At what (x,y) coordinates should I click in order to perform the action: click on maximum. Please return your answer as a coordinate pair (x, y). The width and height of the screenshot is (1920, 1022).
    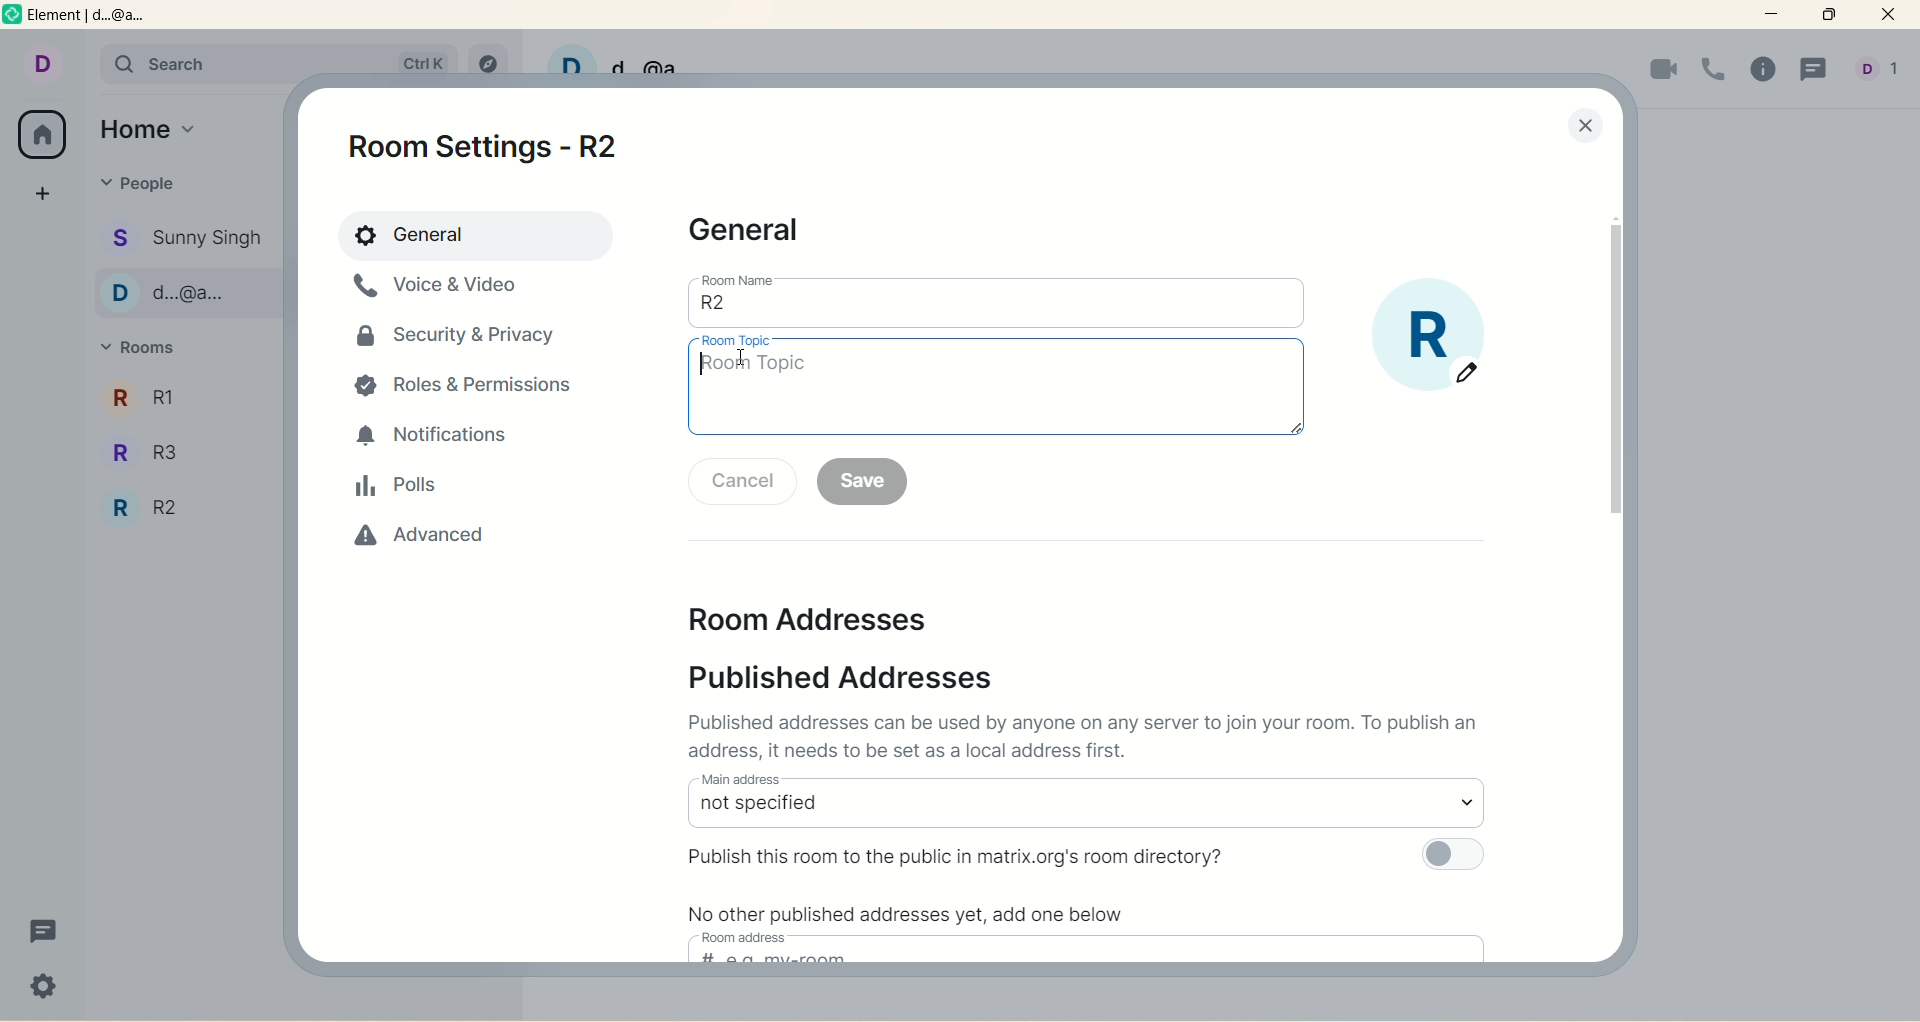
    Looking at the image, I should click on (1829, 15).